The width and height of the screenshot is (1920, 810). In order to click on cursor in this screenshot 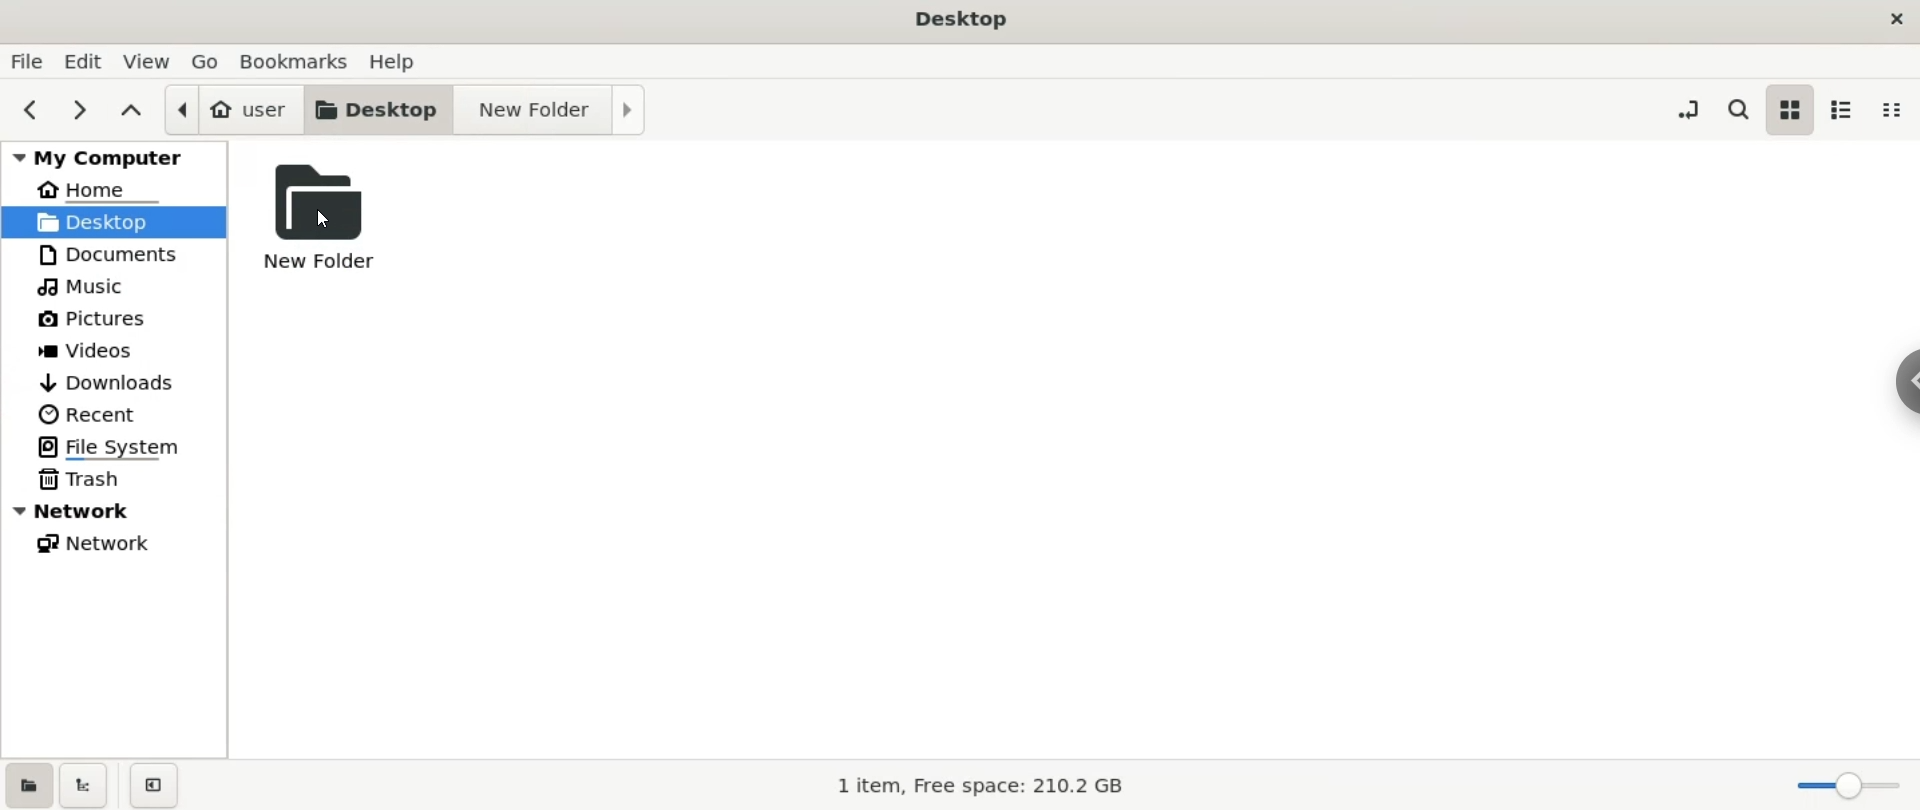, I will do `click(326, 220)`.